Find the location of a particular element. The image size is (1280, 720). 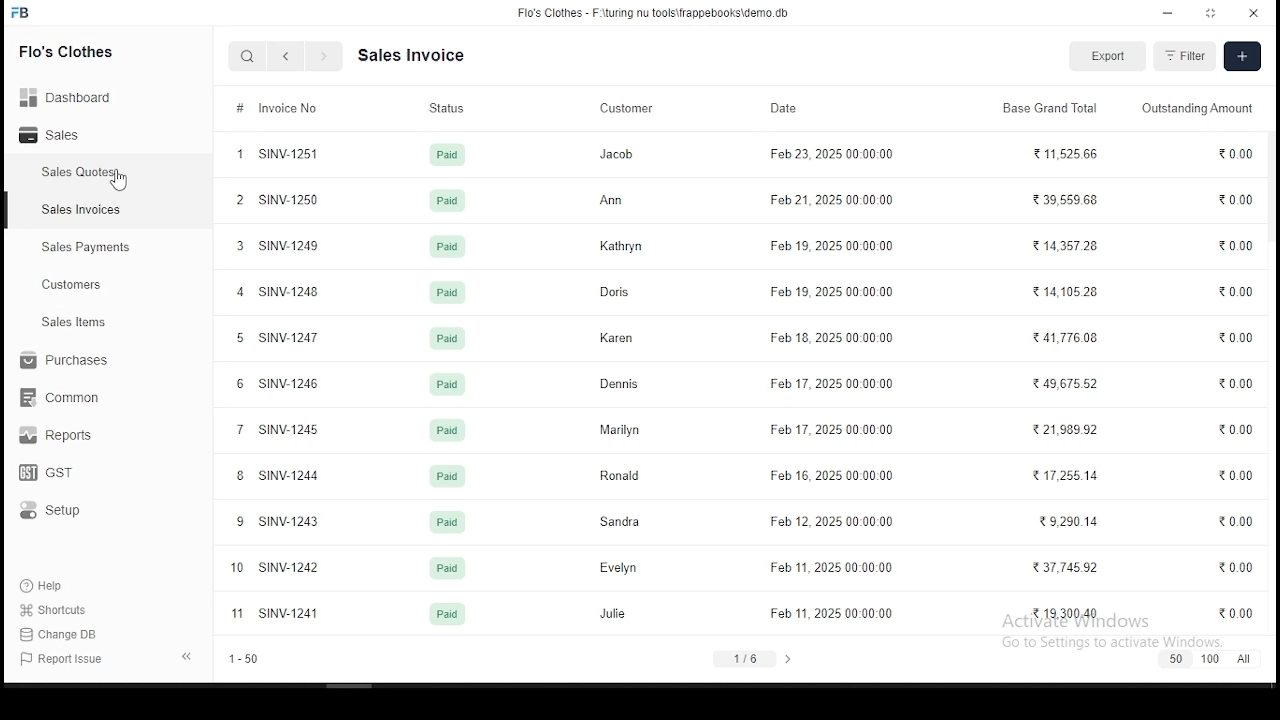

Julie is located at coordinates (611, 611).